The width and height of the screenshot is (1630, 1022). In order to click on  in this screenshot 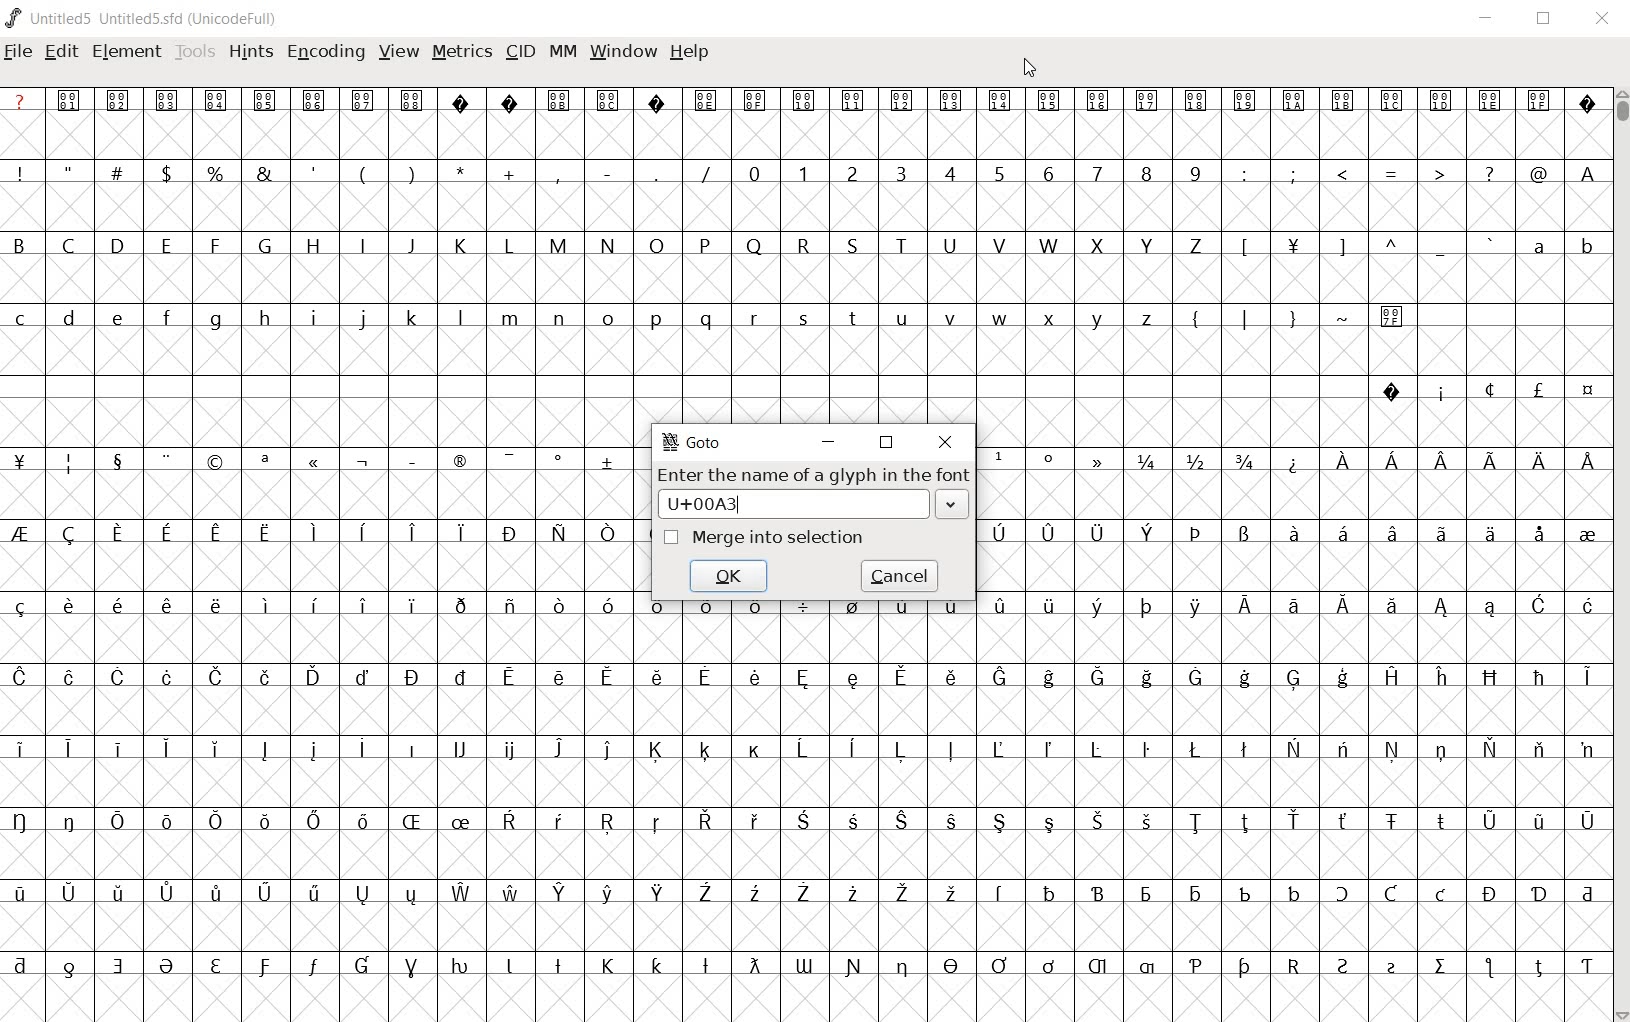, I will do `click(213, 605)`.